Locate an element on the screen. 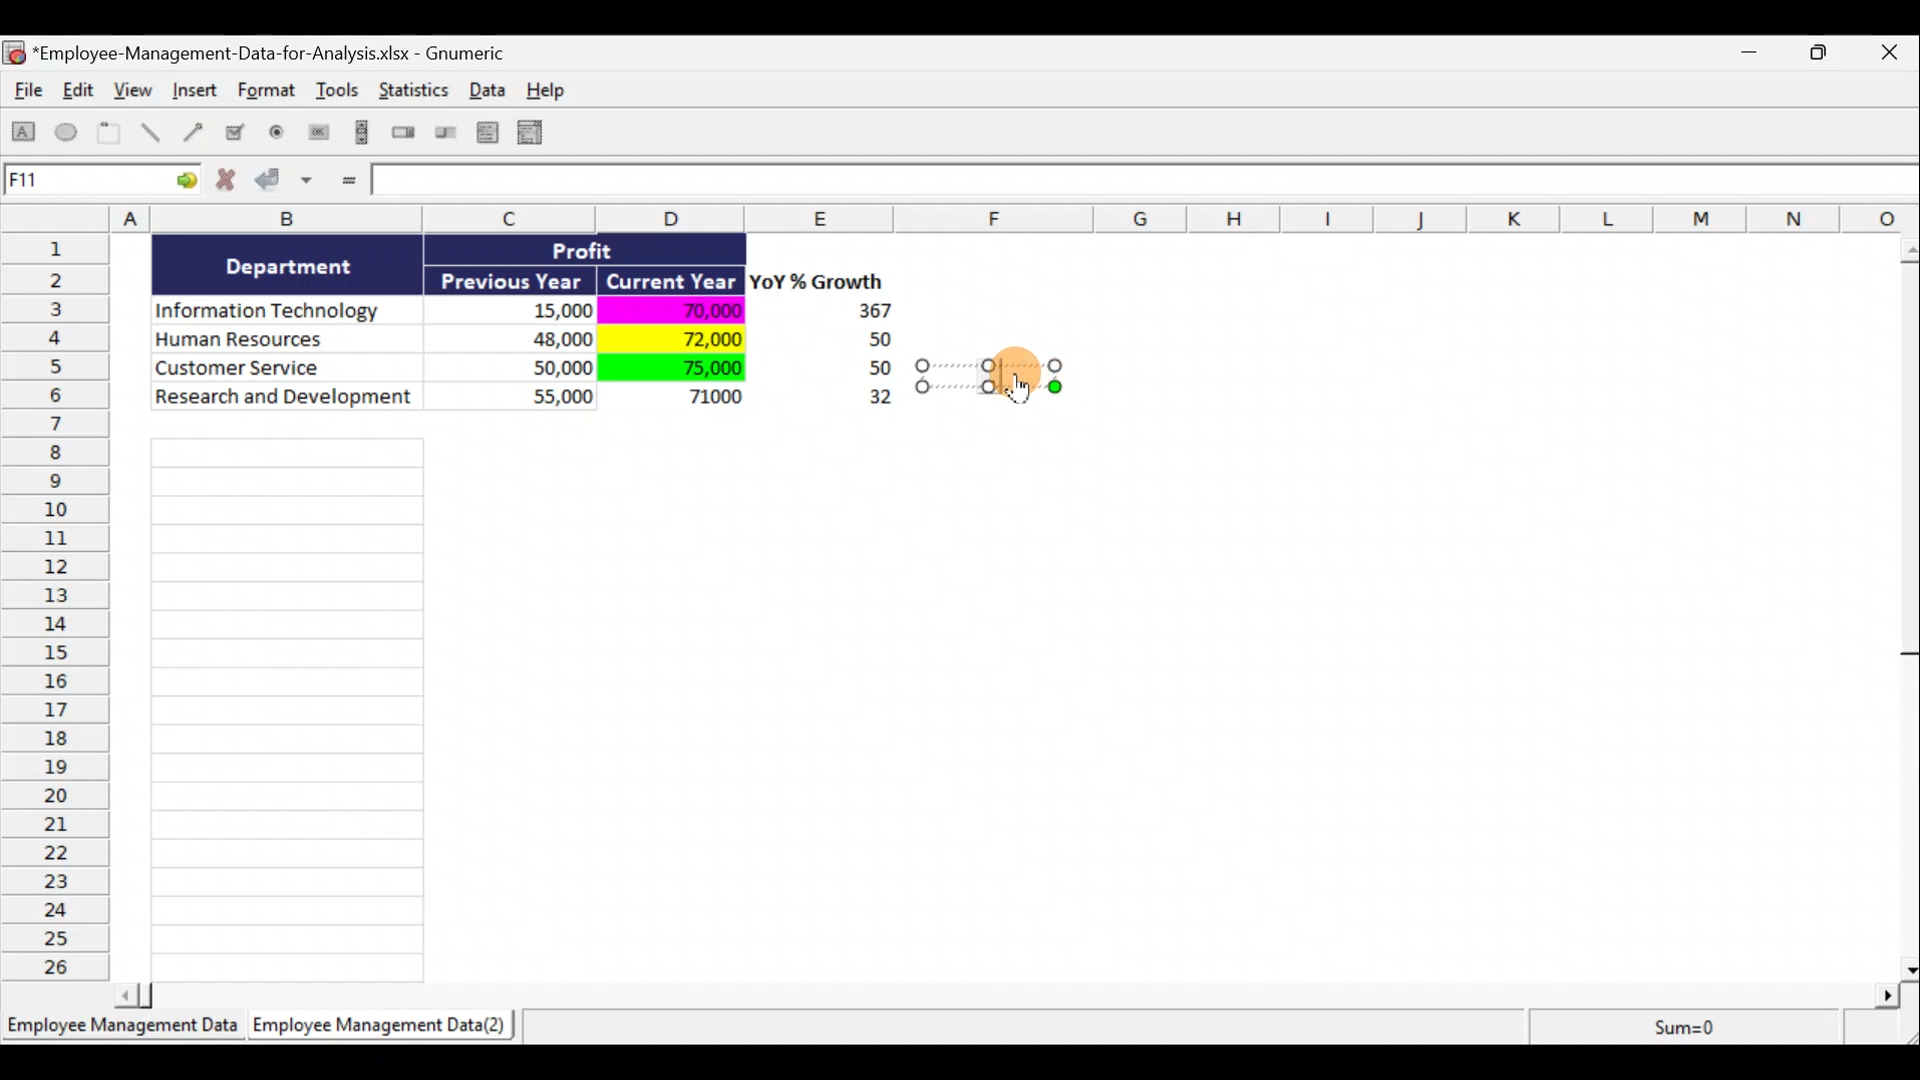 The height and width of the screenshot is (1080, 1920). Create a rectangle object is located at coordinates (24, 135).